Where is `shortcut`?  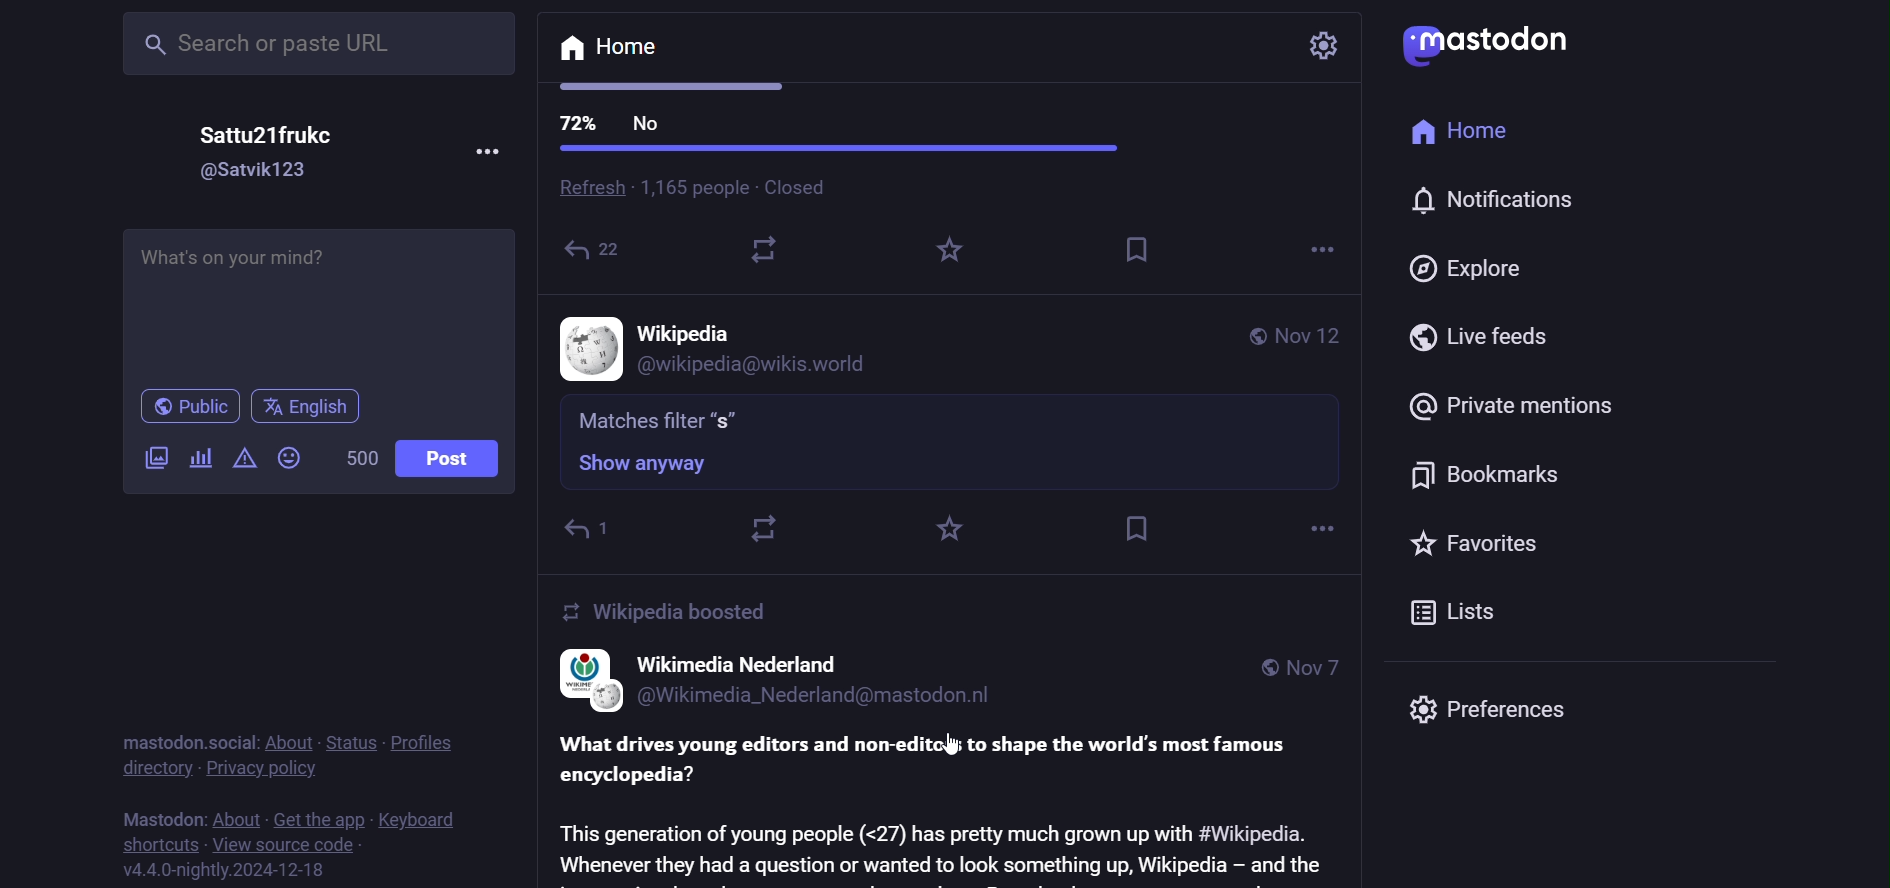
shortcut is located at coordinates (152, 843).